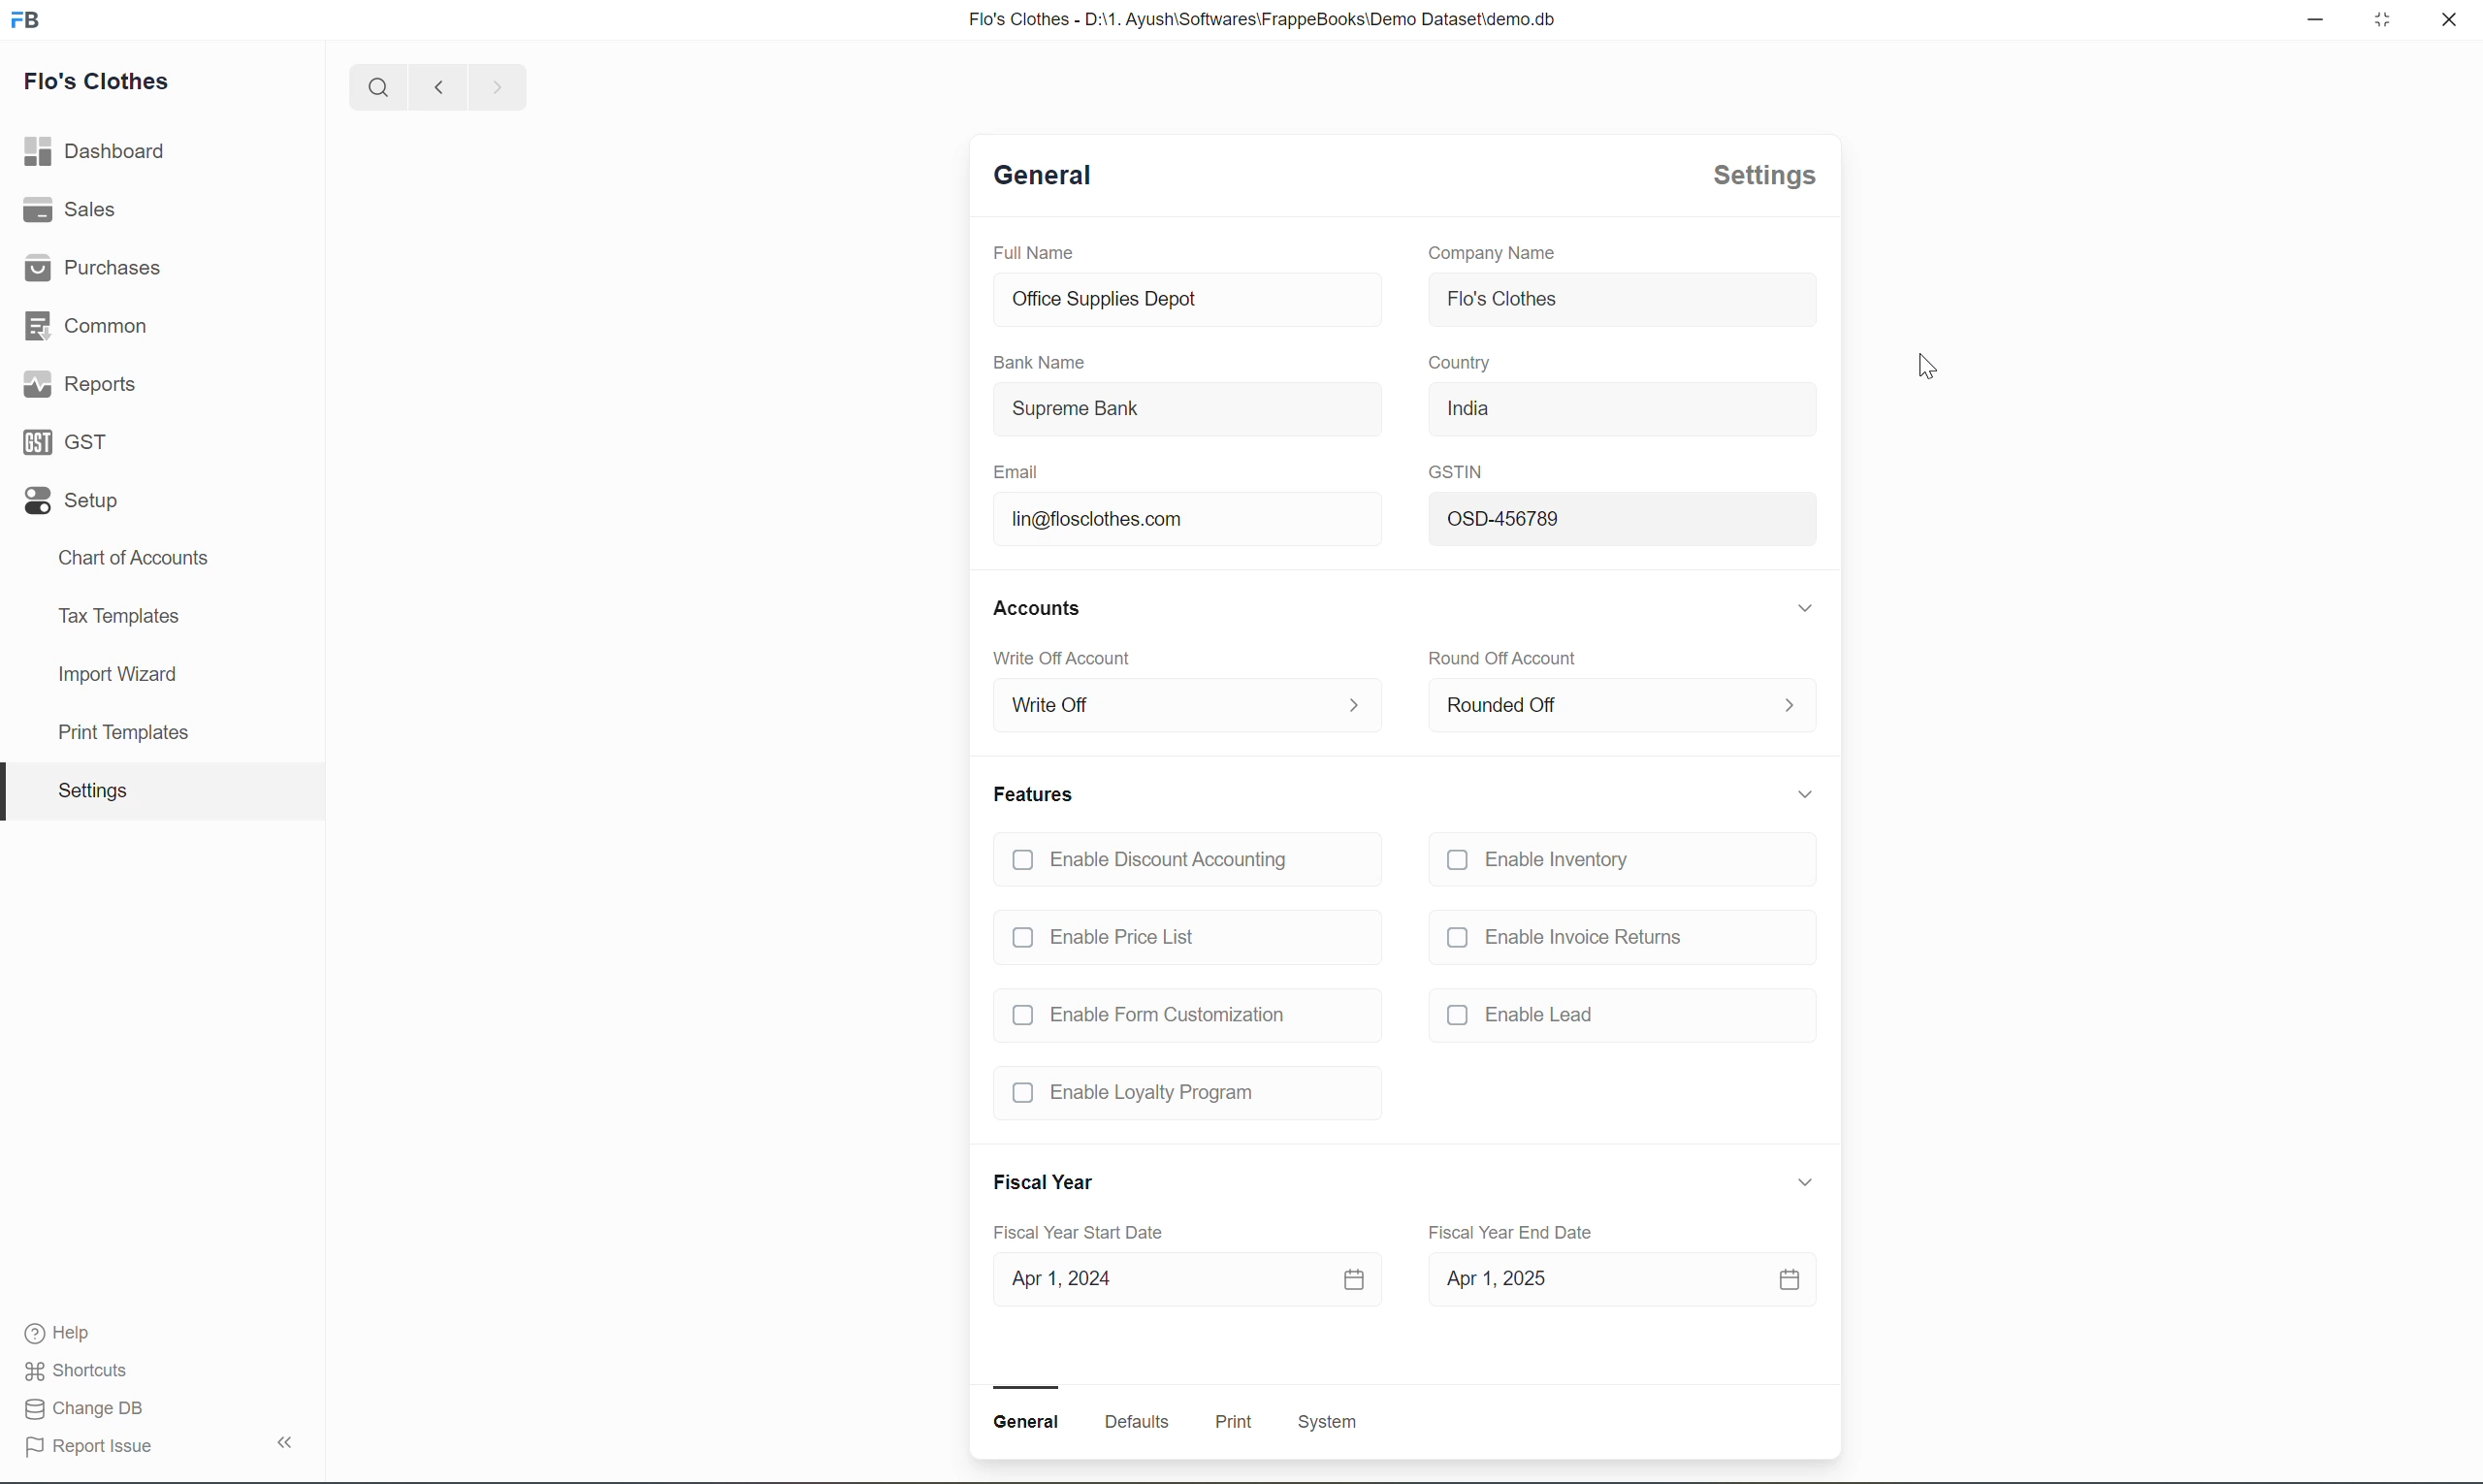  What do you see at coordinates (1039, 361) in the screenshot?
I see `Bank Name` at bounding box center [1039, 361].